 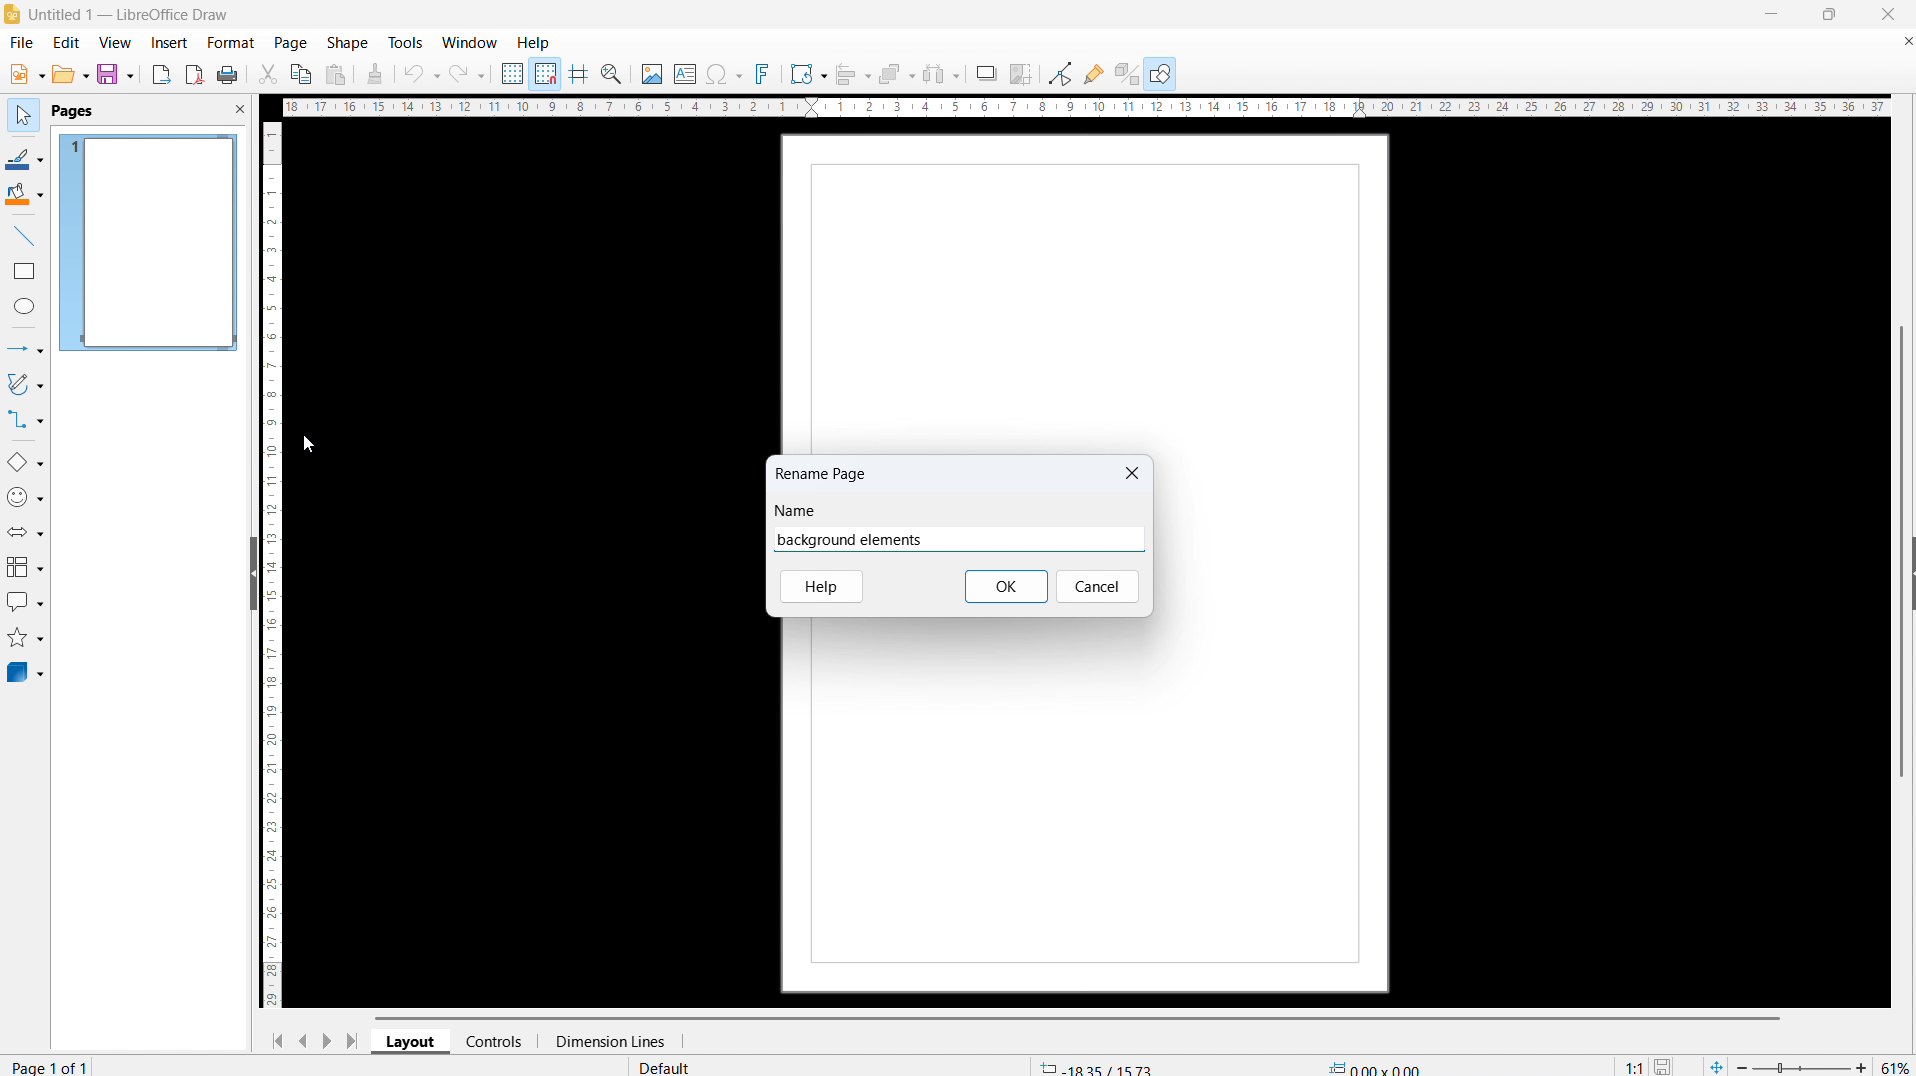 What do you see at coordinates (1006, 587) in the screenshot?
I see `Ok` at bounding box center [1006, 587].